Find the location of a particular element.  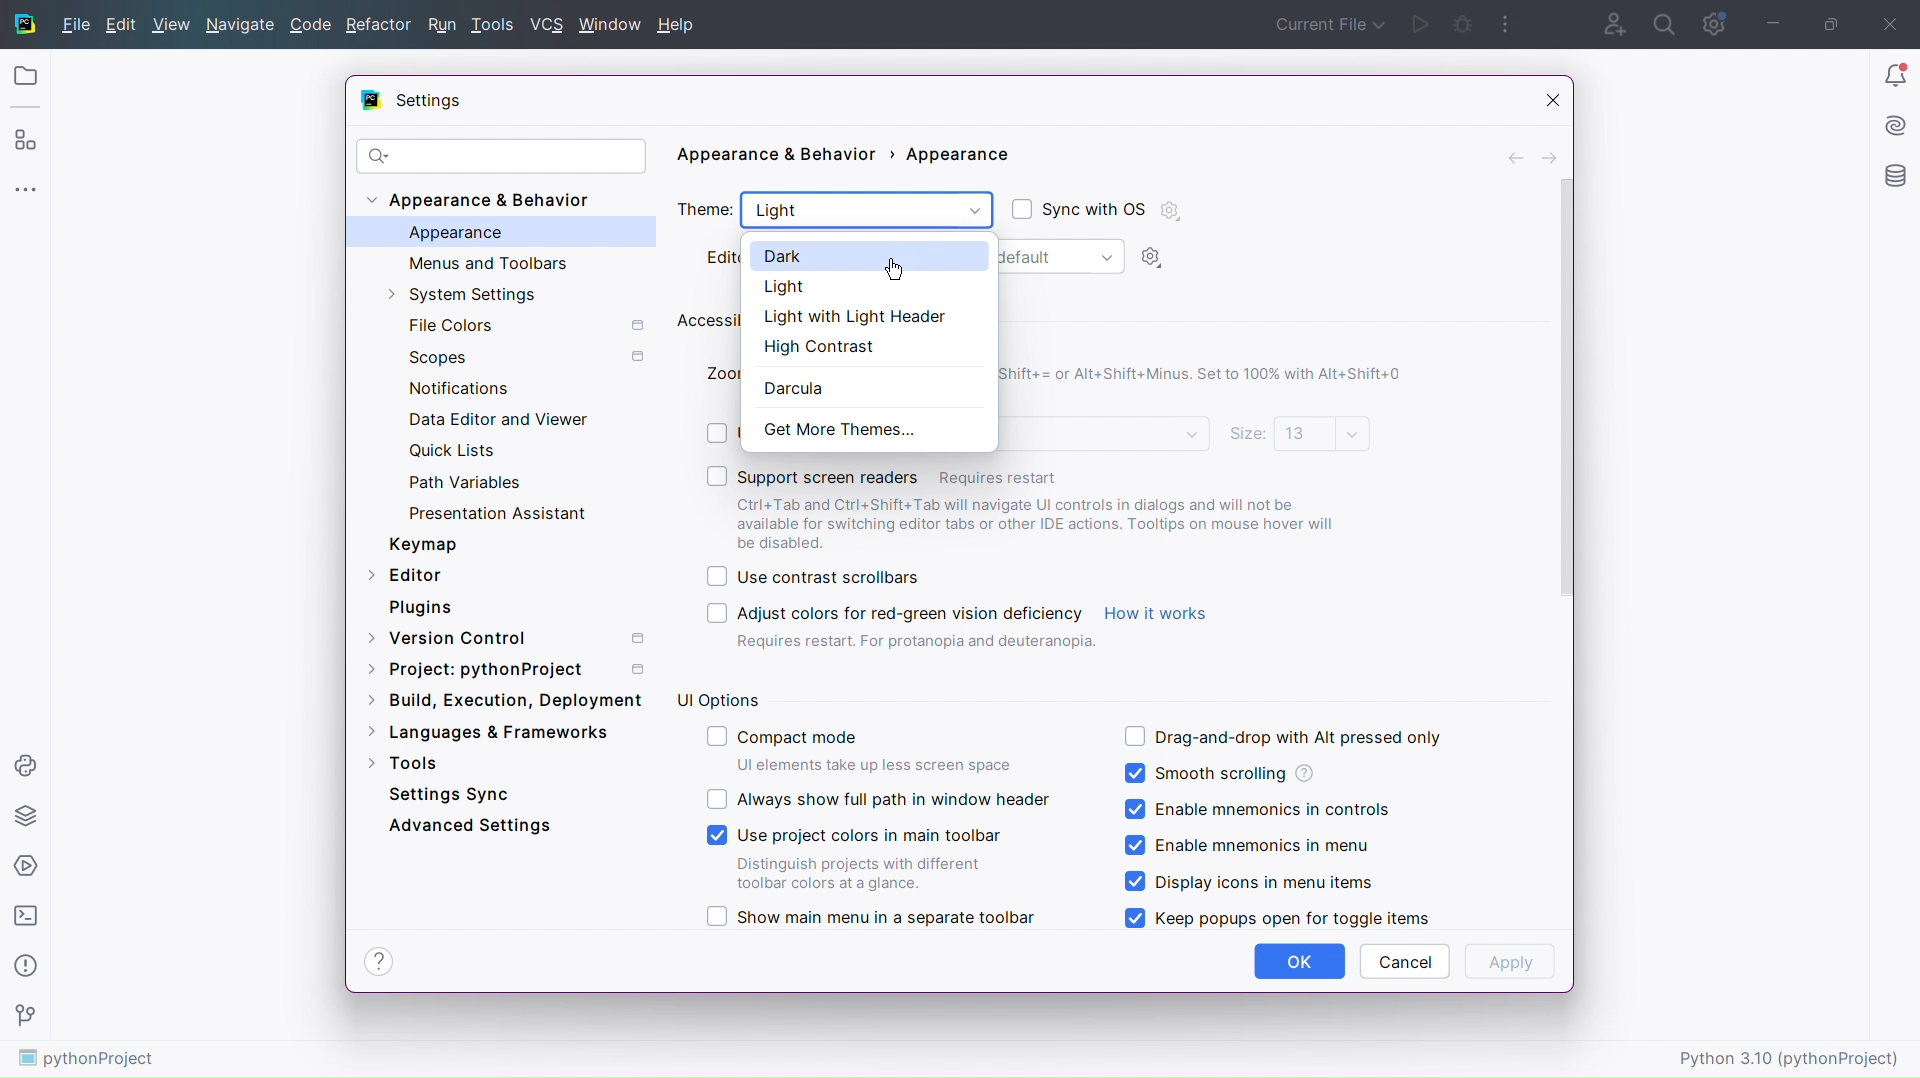

Use project colors in main toolbar is located at coordinates (858, 856).